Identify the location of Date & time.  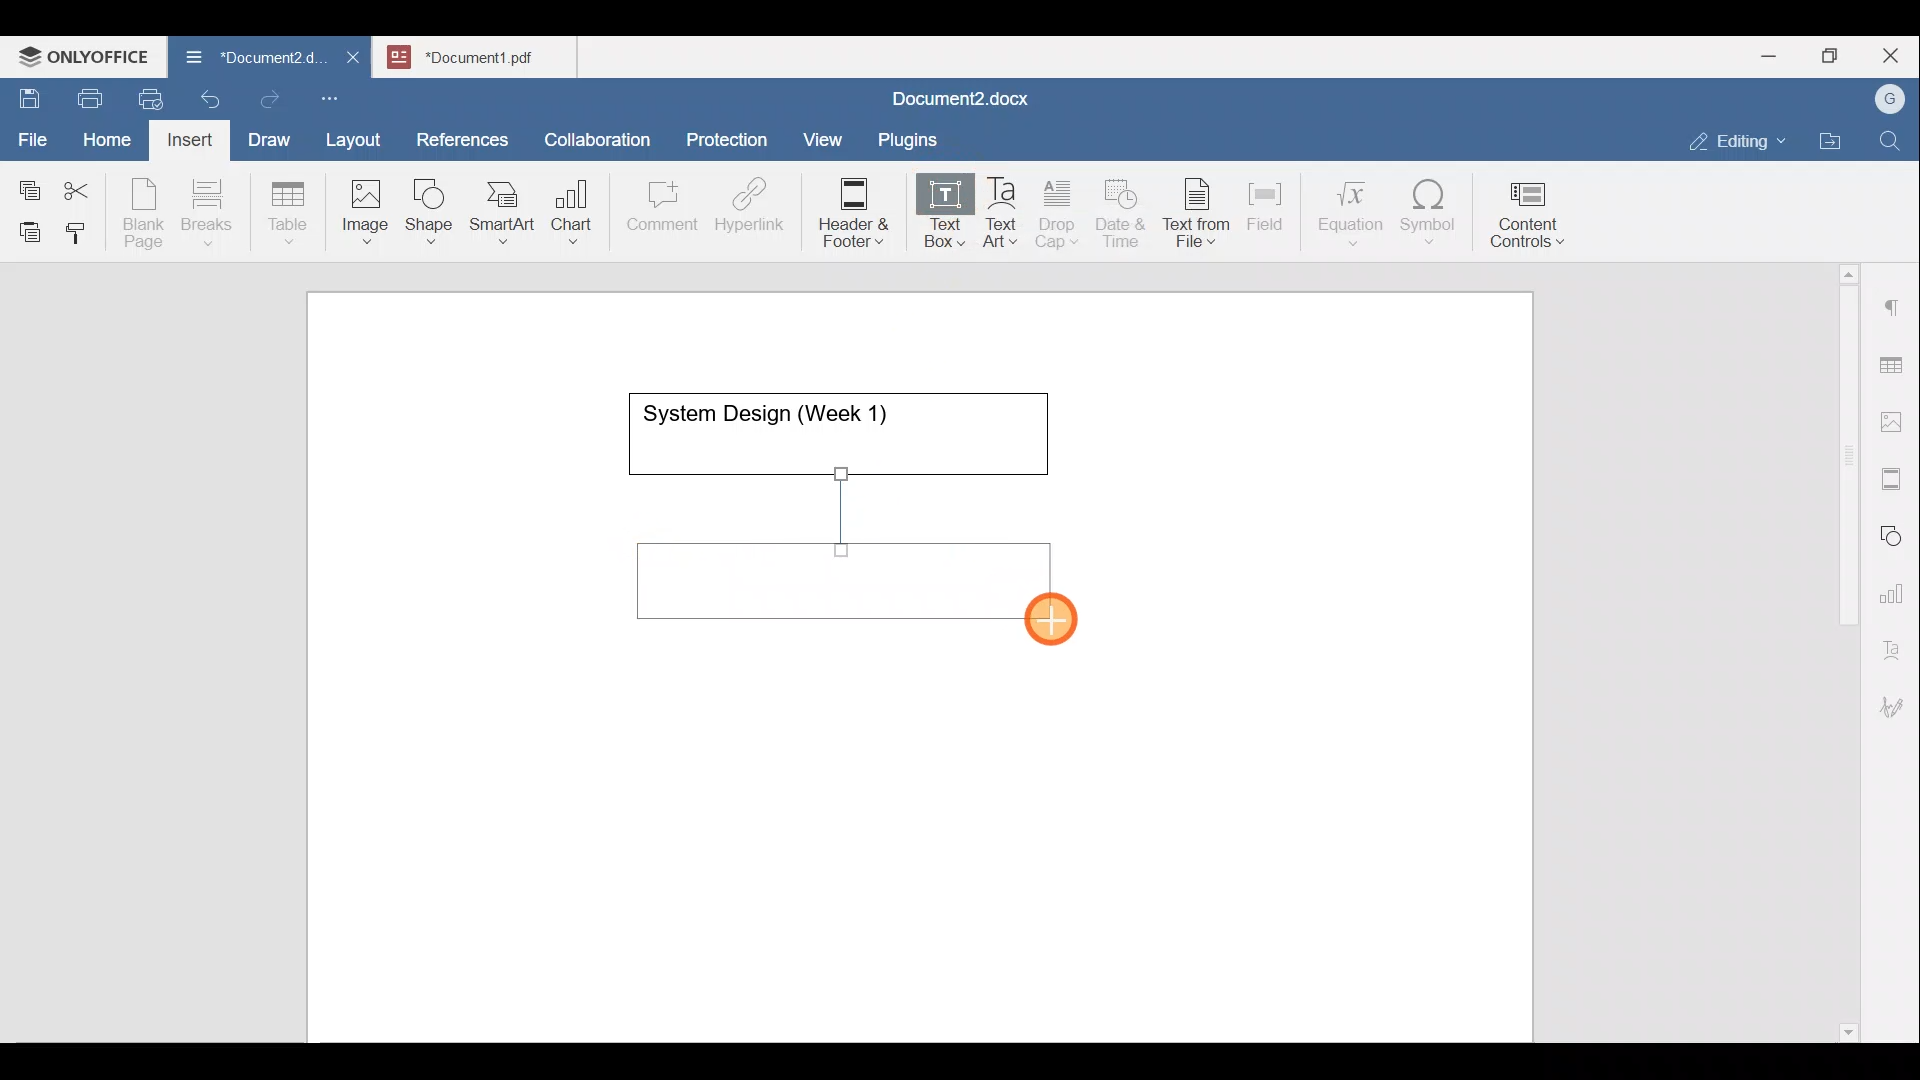
(1122, 210).